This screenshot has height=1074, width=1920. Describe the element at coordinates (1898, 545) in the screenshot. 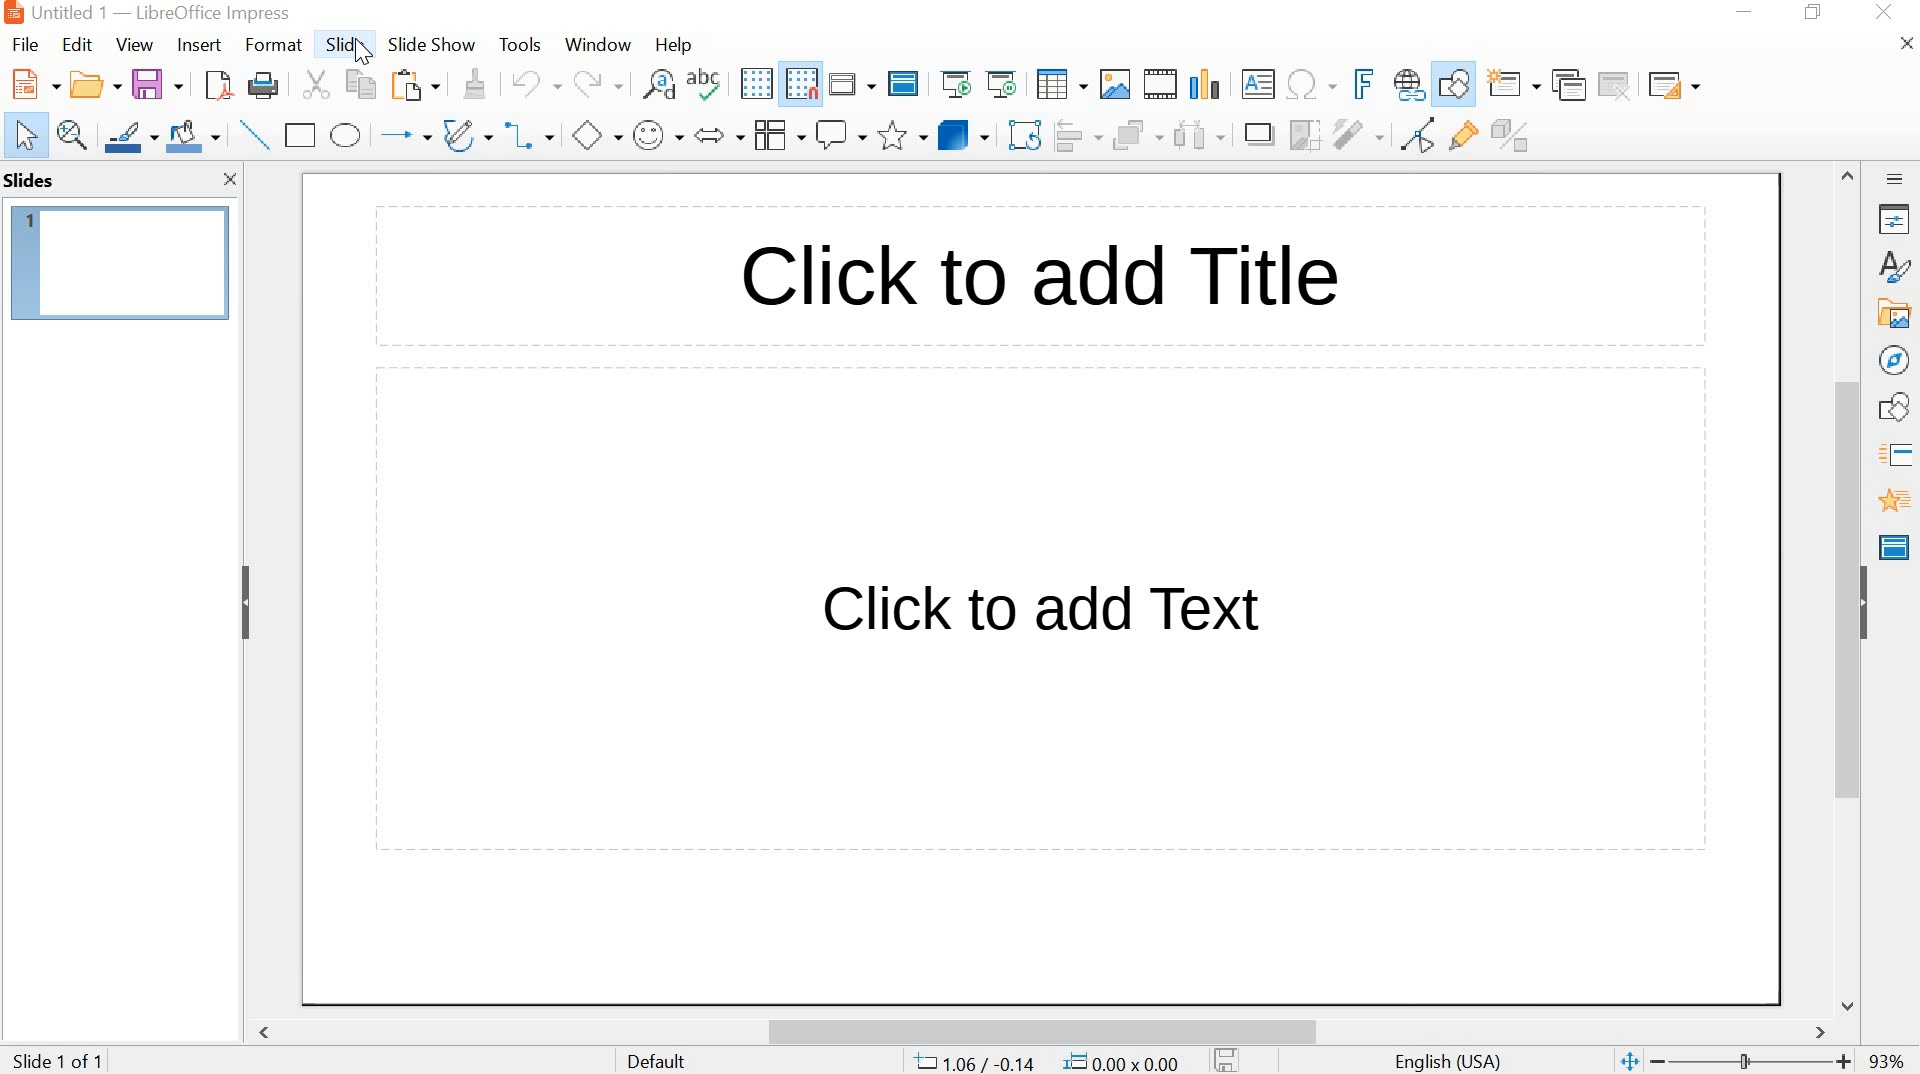

I see `Master slides` at that location.